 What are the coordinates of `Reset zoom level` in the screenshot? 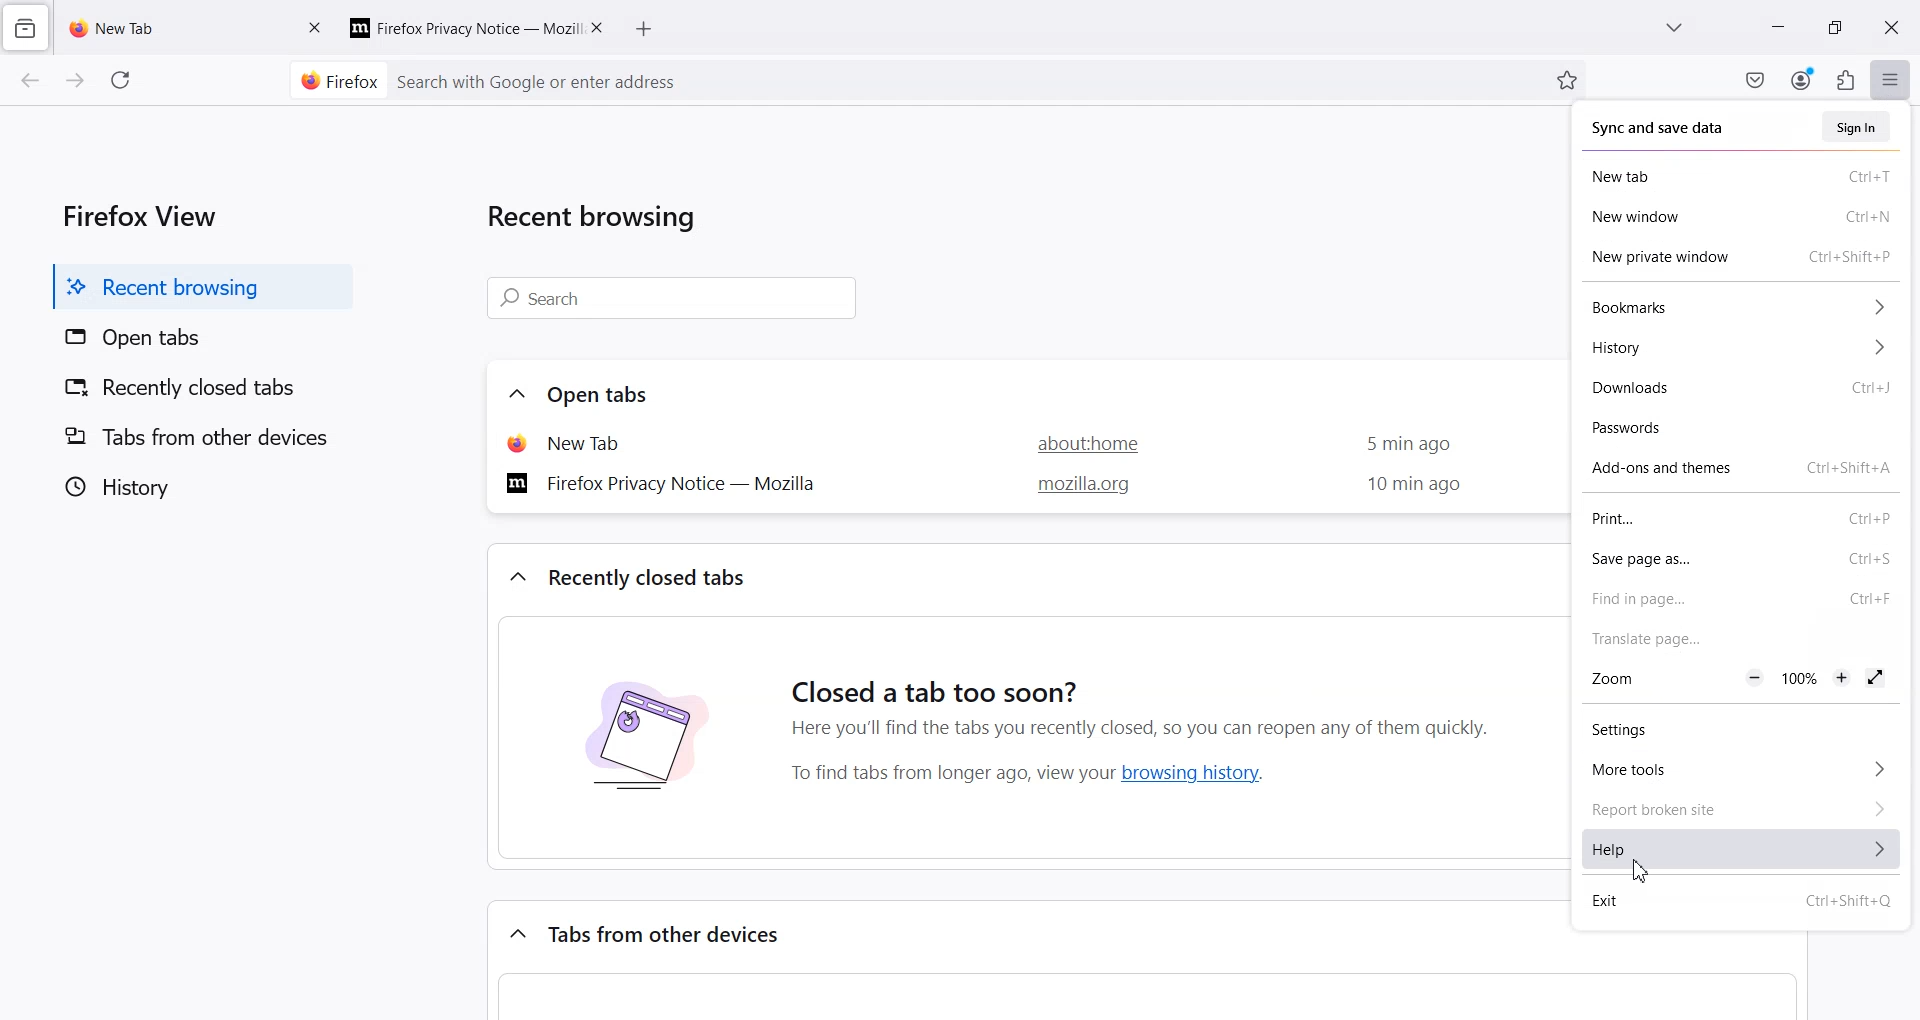 It's located at (1798, 679).